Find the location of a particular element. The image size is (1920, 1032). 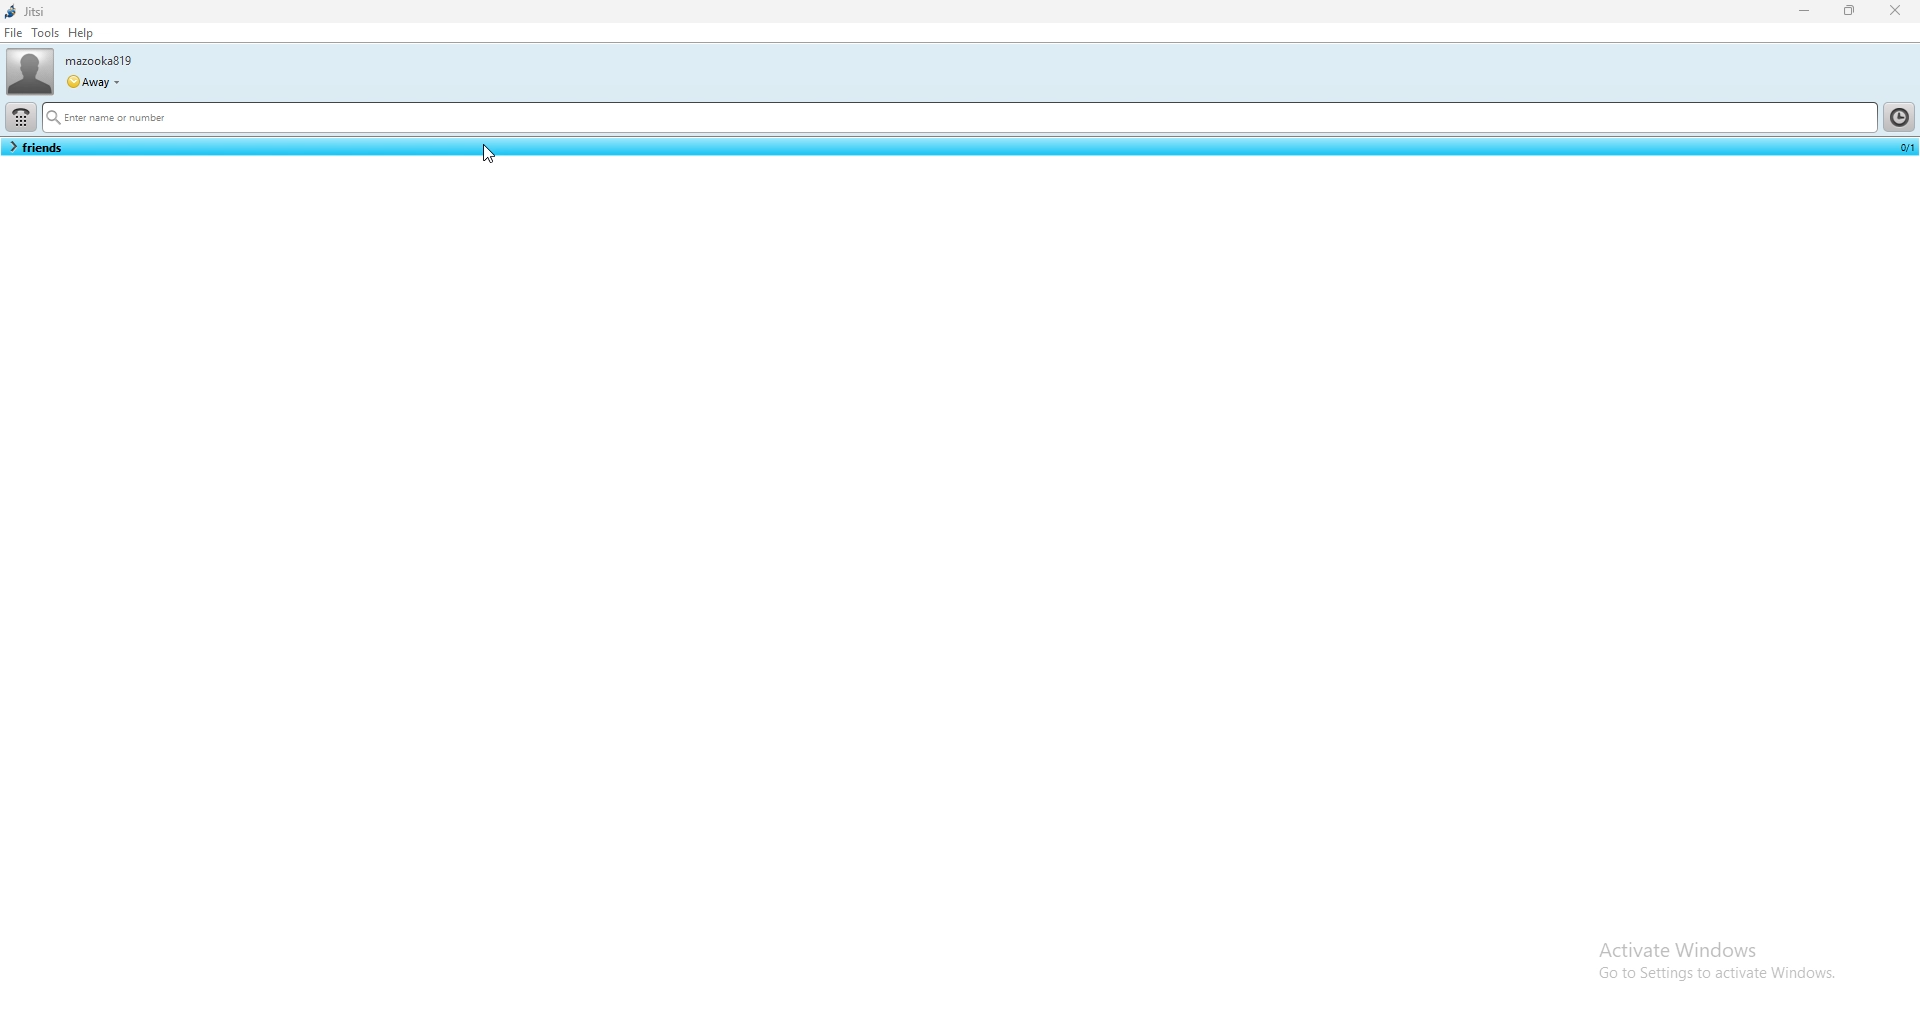

cursor is located at coordinates (490, 154).